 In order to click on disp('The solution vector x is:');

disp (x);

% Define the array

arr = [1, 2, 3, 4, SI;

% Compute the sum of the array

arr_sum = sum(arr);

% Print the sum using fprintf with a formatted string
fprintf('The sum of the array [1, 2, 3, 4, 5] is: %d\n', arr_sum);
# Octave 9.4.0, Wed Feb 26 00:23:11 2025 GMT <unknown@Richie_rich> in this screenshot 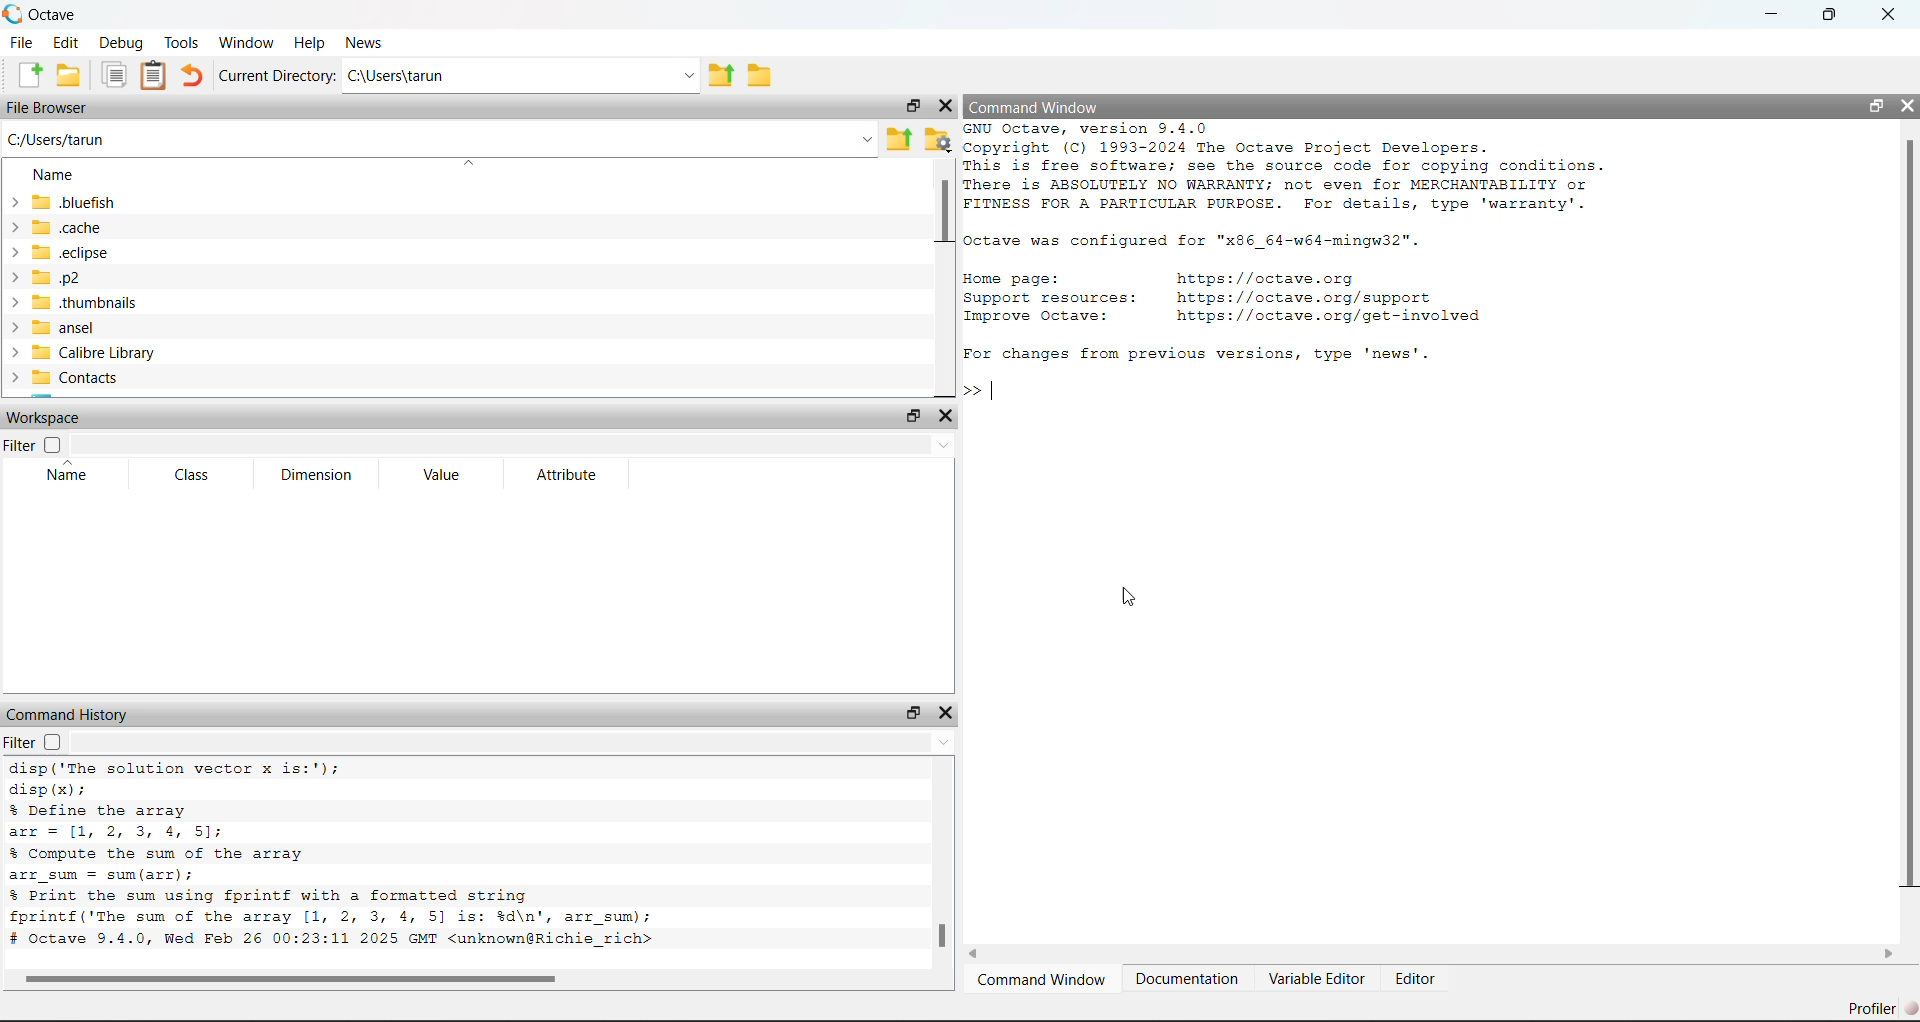, I will do `click(369, 858)`.